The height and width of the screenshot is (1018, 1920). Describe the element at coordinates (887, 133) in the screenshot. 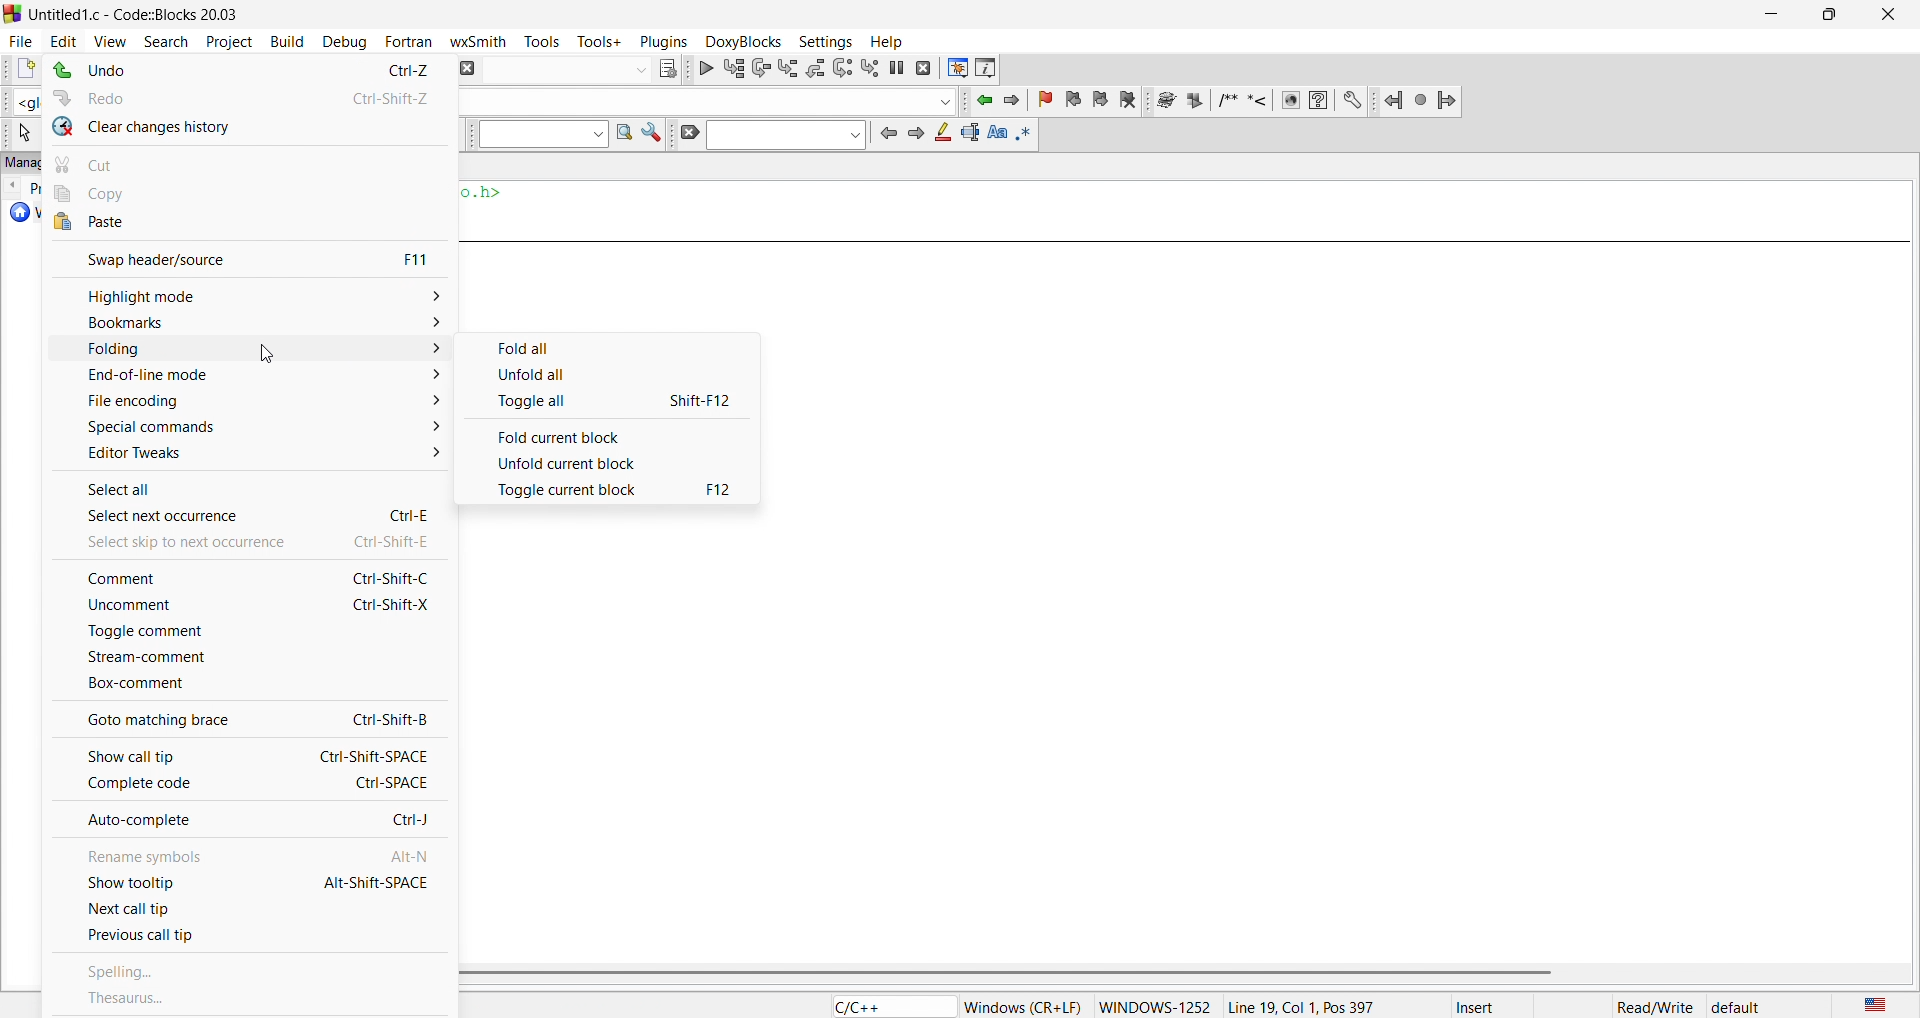

I see `prev` at that location.